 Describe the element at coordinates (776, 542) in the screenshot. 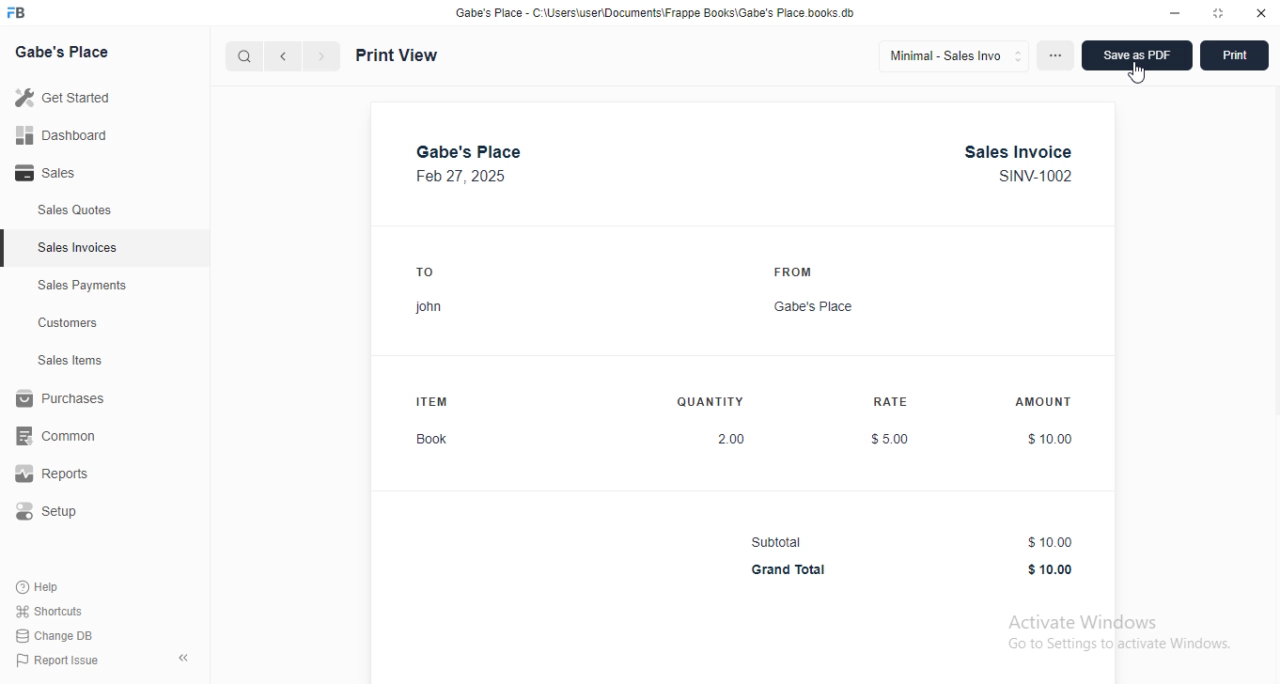

I see `Subtotal` at that location.